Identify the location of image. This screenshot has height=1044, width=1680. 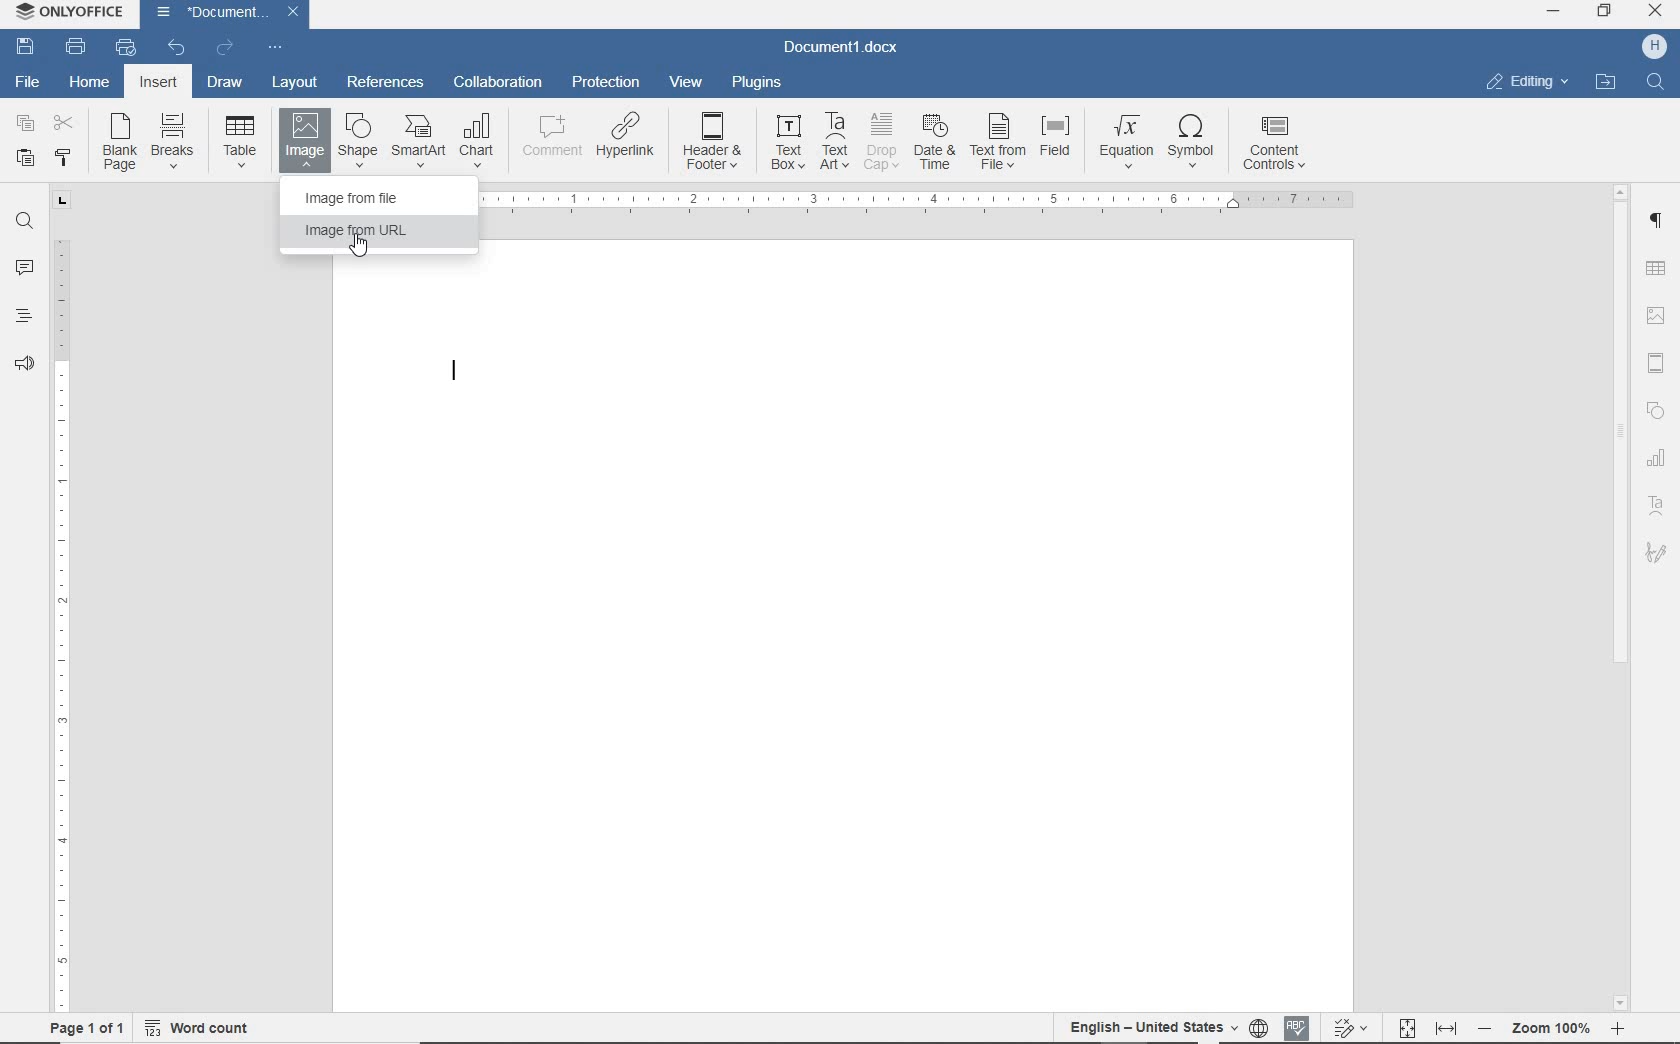
(1658, 315).